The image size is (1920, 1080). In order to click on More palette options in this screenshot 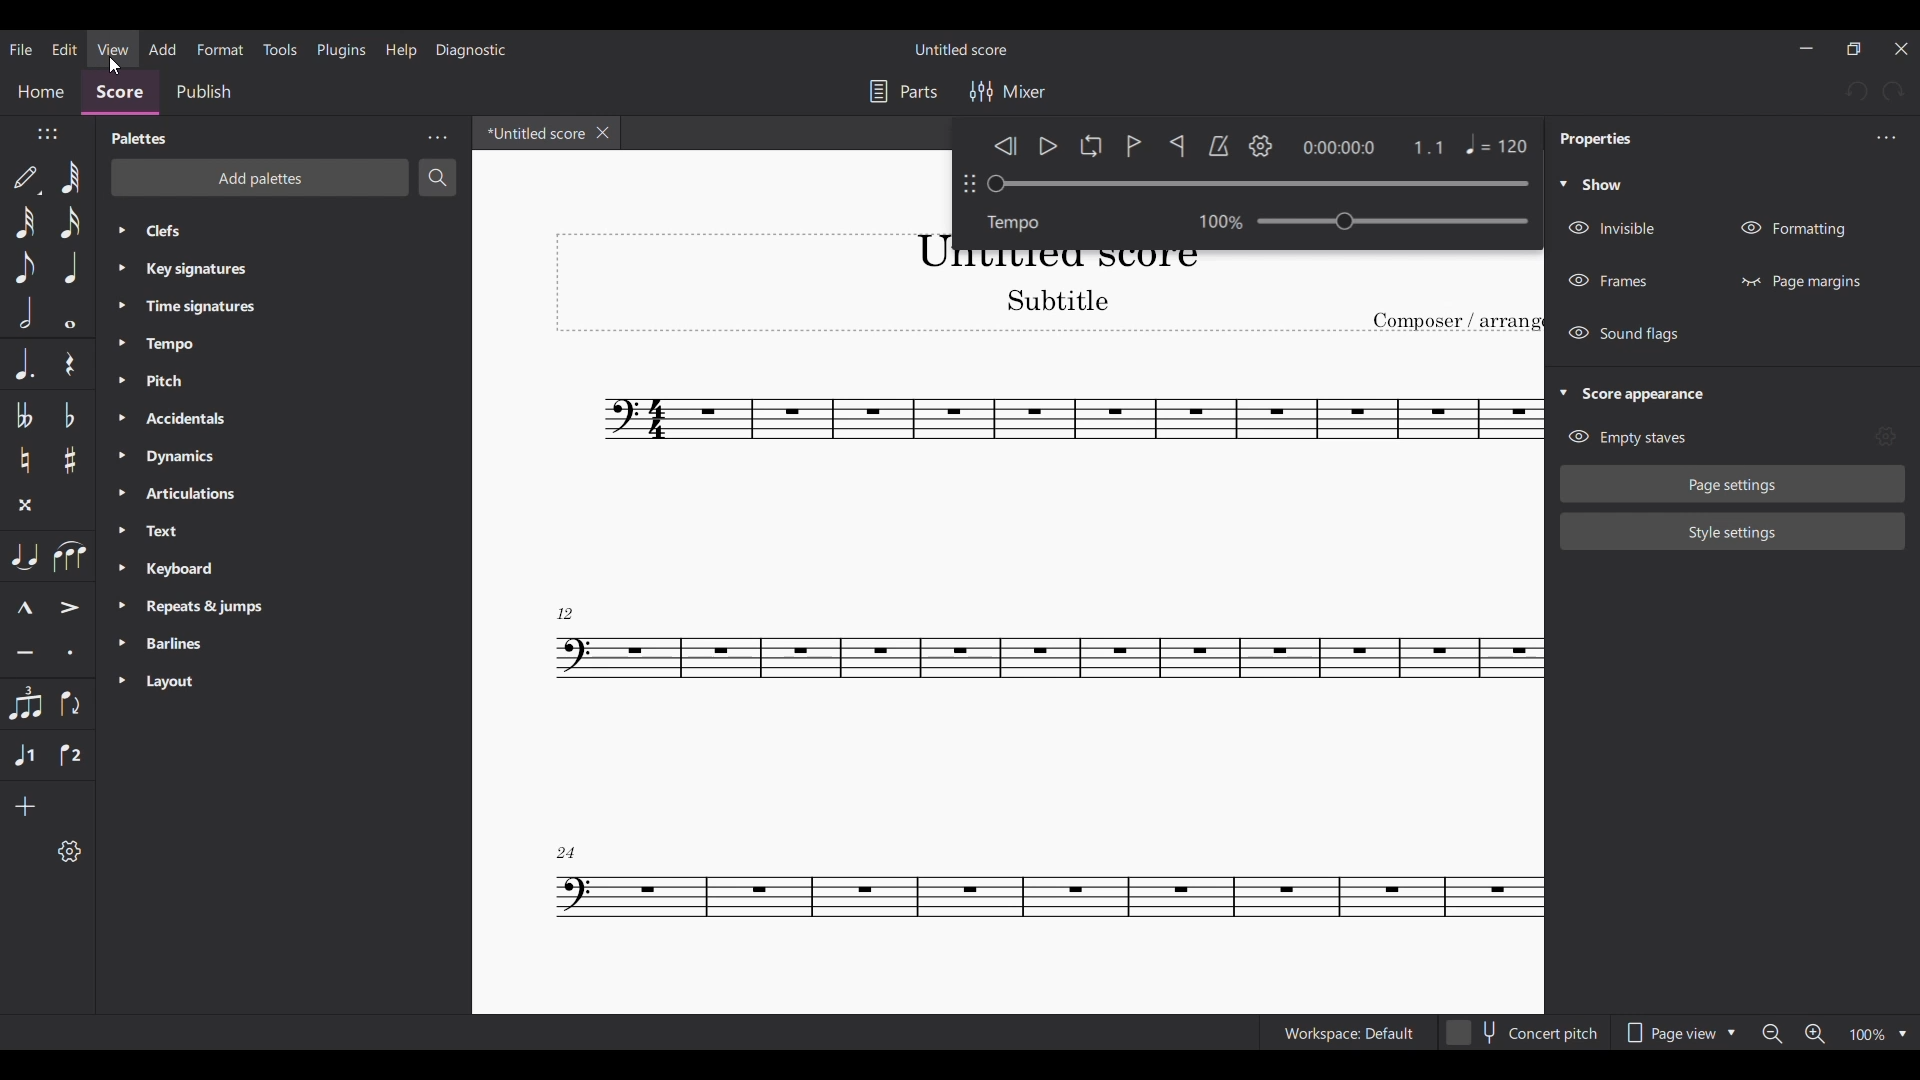, I will do `click(437, 138)`.